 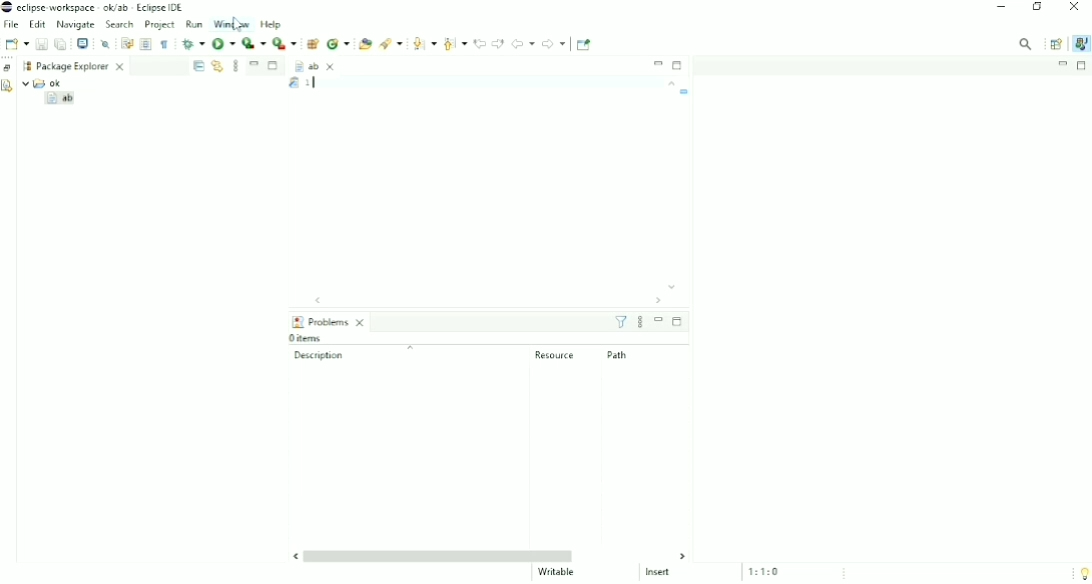 I want to click on Minimize, so click(x=254, y=63).